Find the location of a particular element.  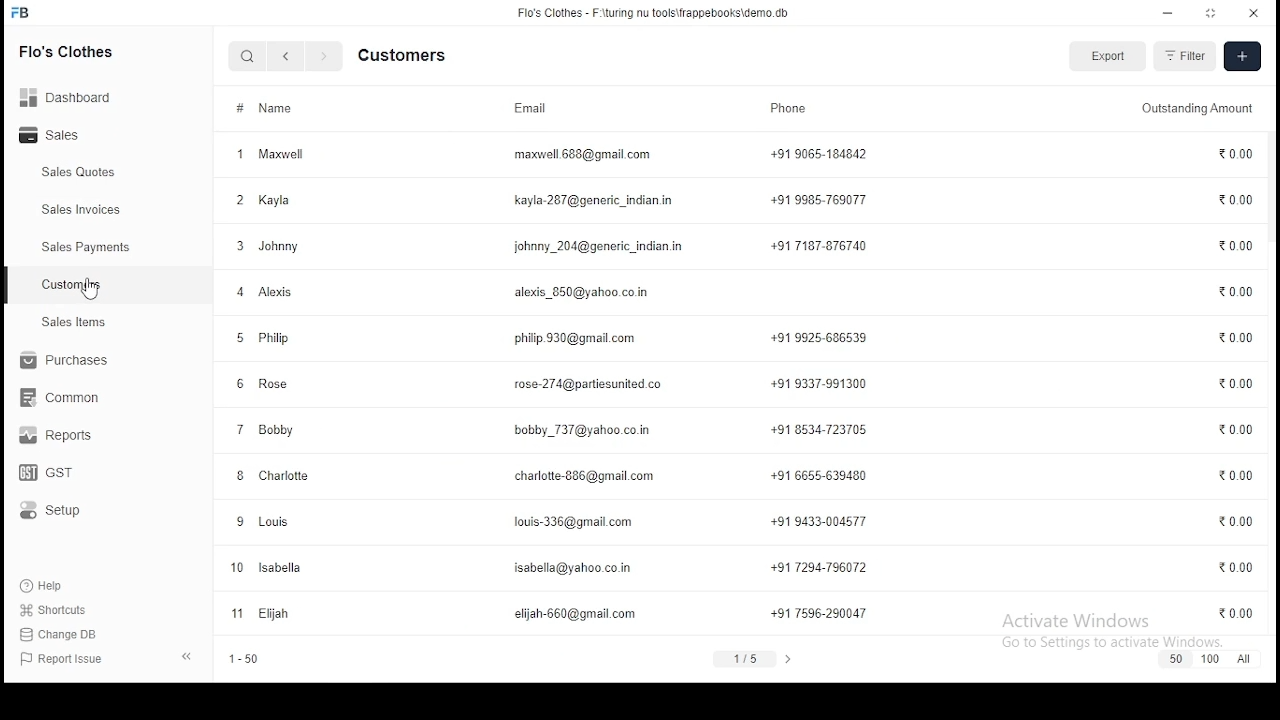

rose274@partiesunited.co is located at coordinates (595, 383).